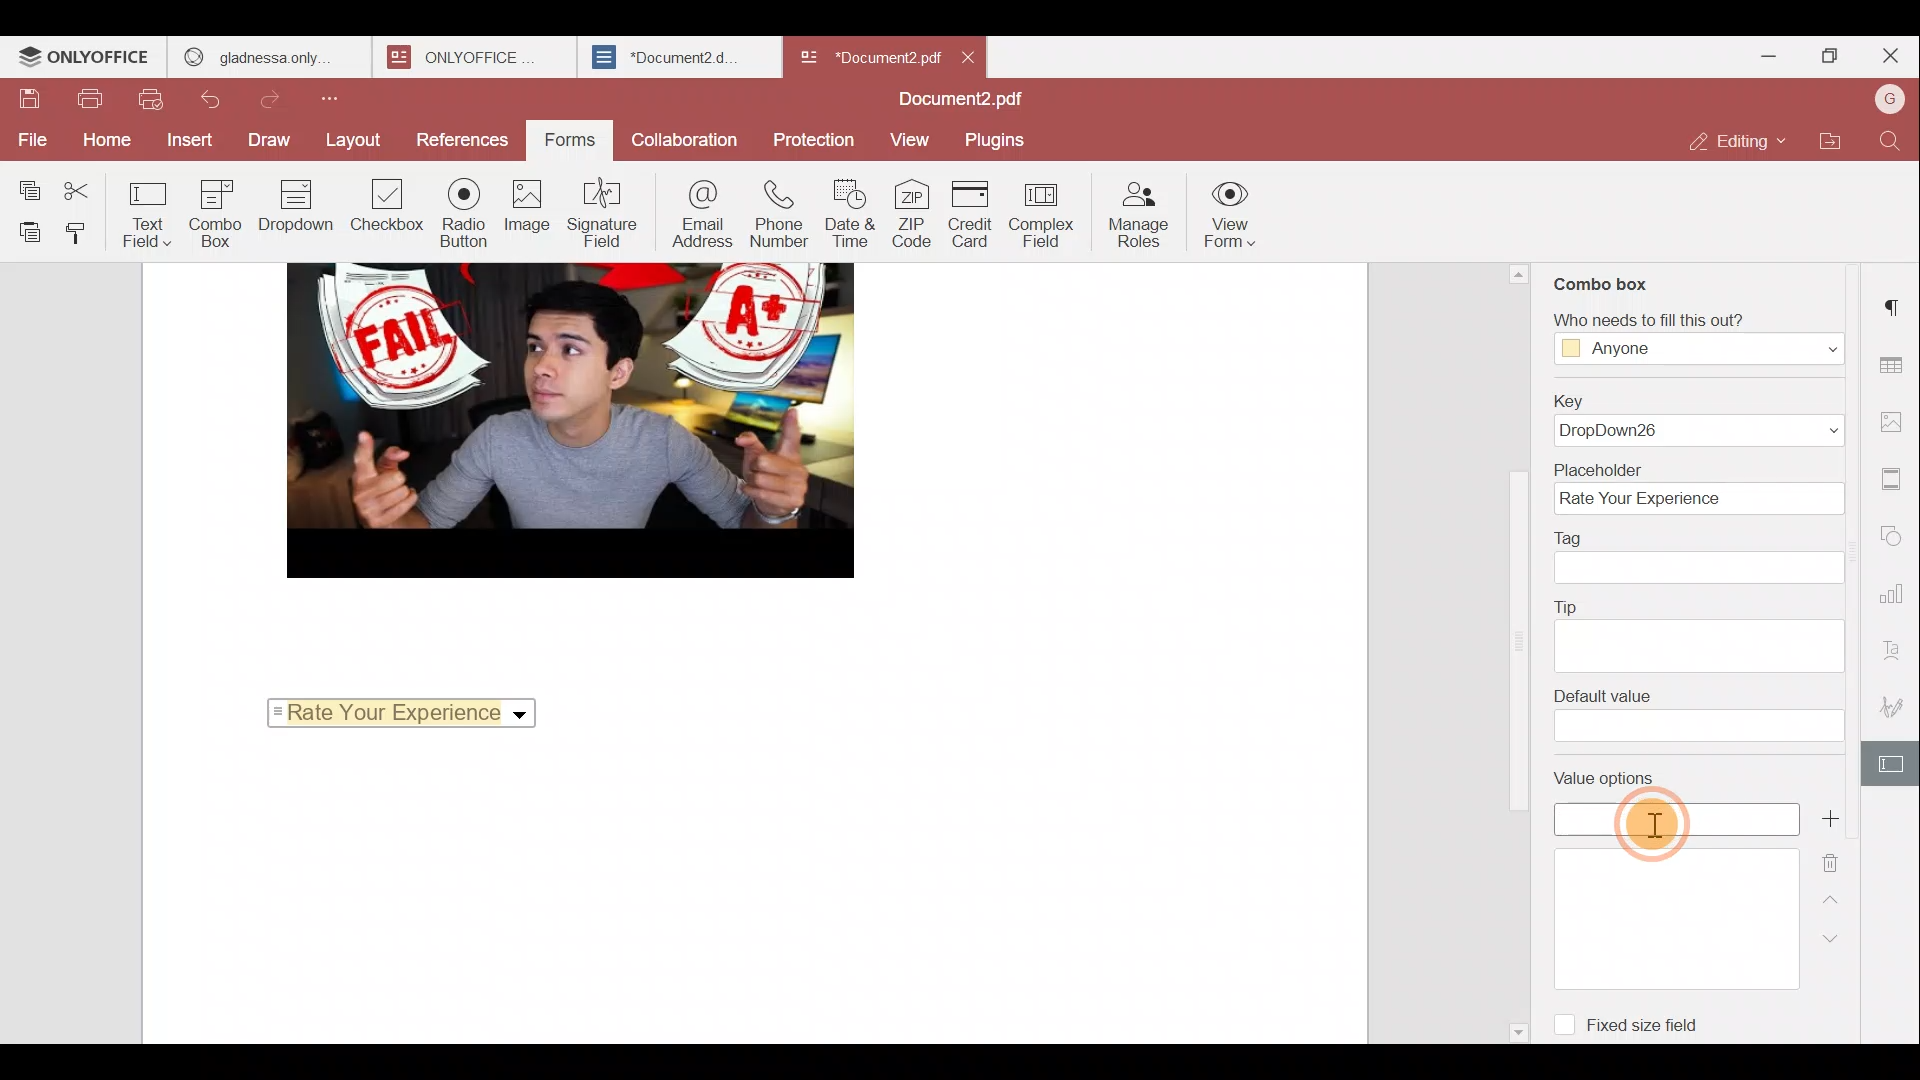 The width and height of the screenshot is (1920, 1080). What do you see at coordinates (280, 100) in the screenshot?
I see `Redo` at bounding box center [280, 100].